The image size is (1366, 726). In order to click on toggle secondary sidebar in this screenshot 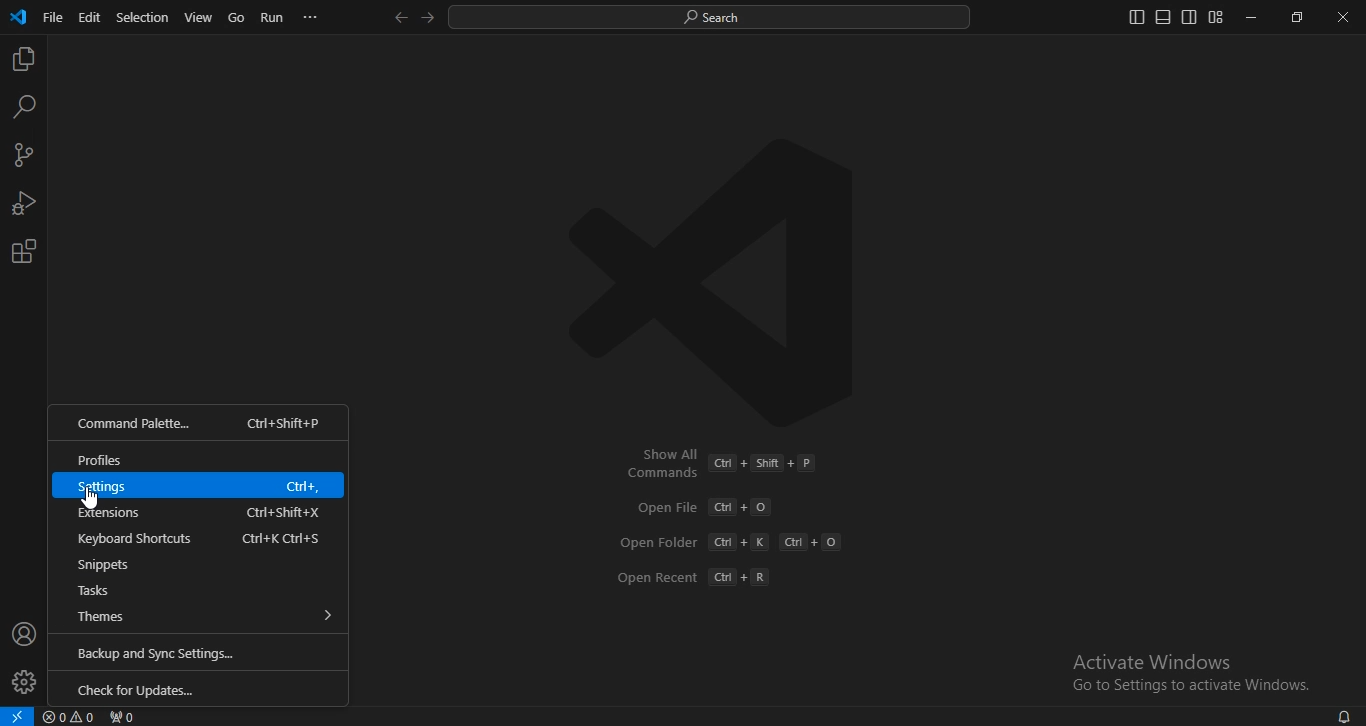, I will do `click(1189, 17)`.